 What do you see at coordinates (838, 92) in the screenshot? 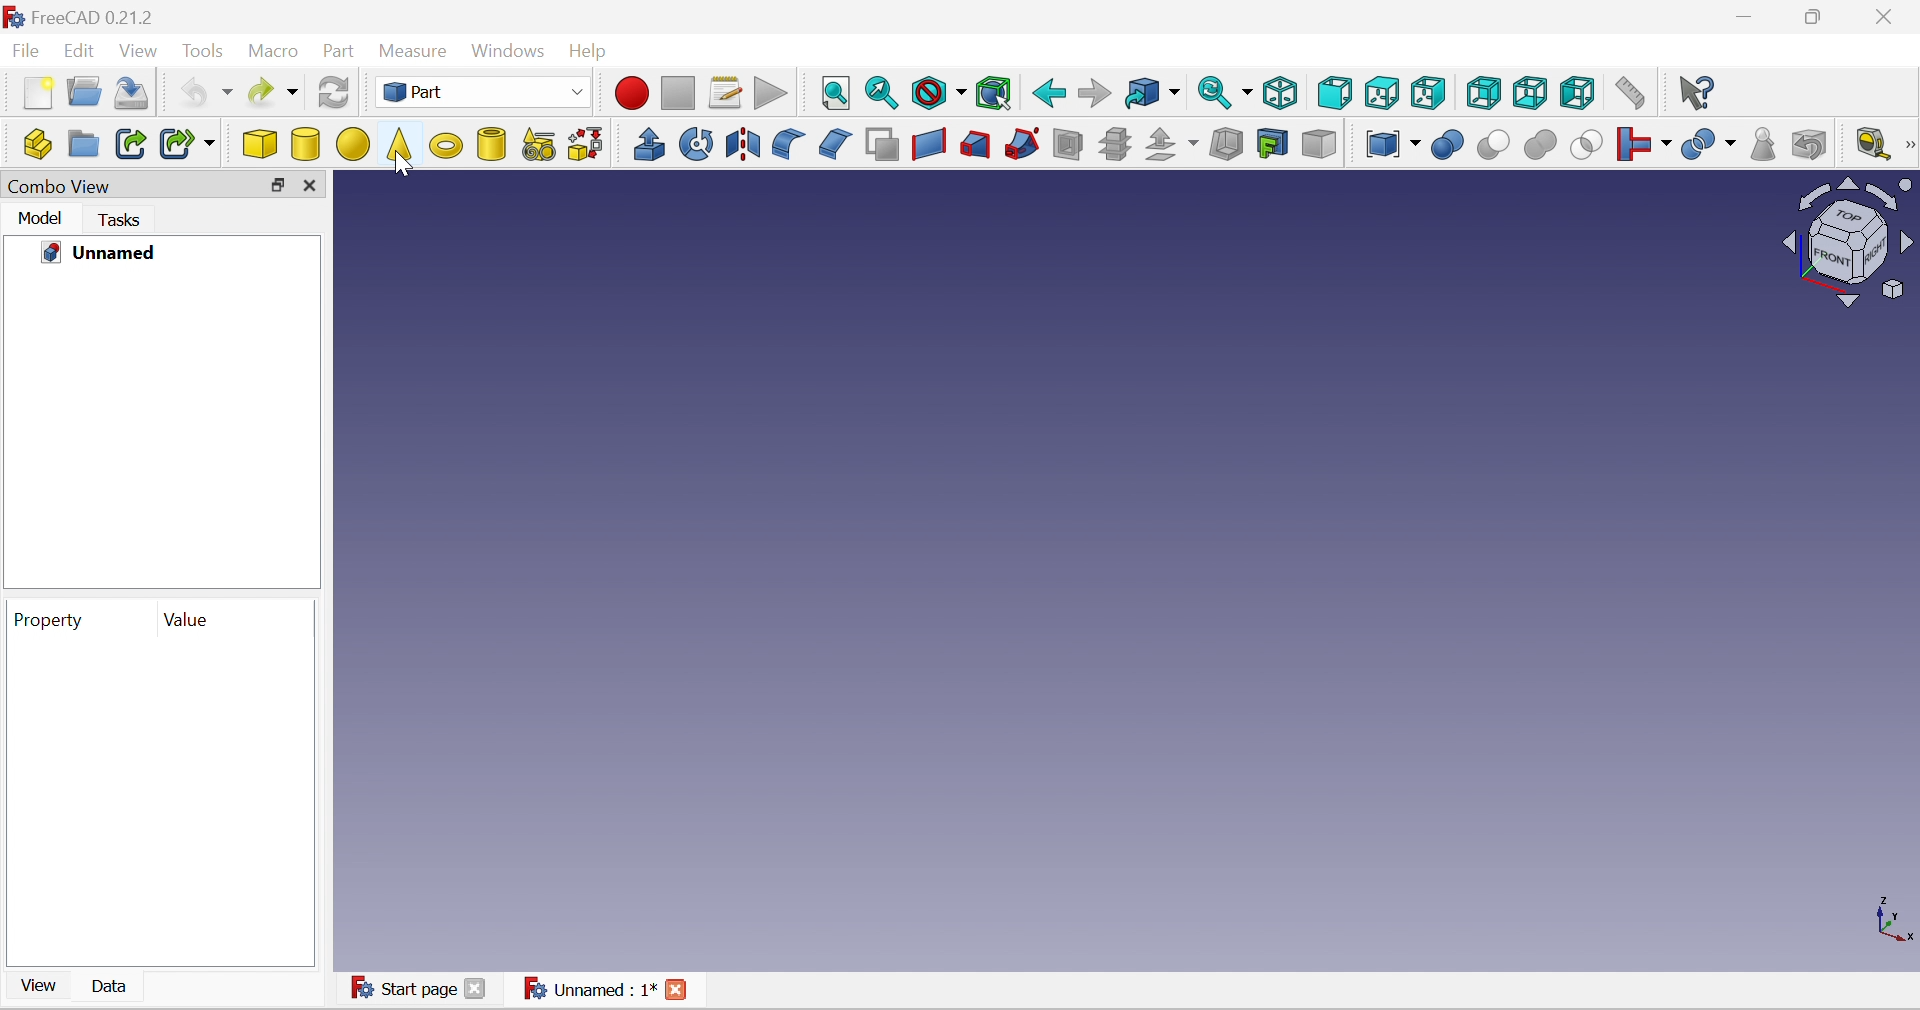
I see `Fit all` at bounding box center [838, 92].